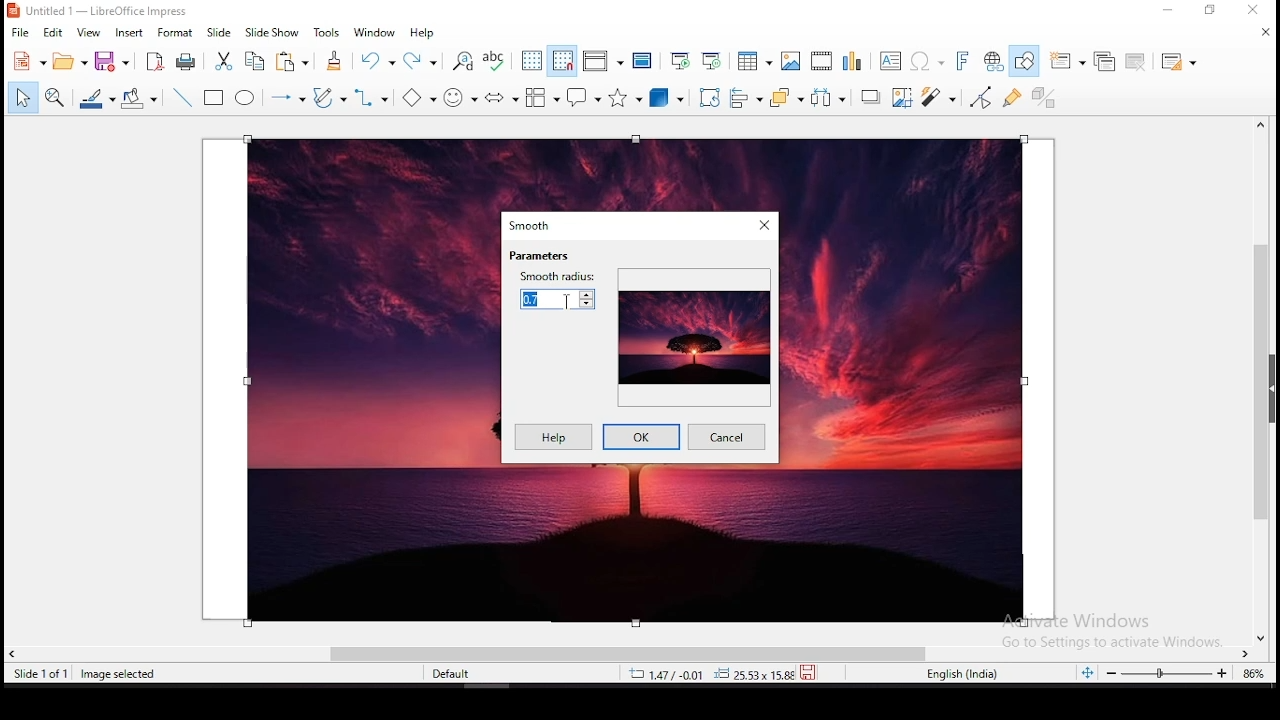 The height and width of the screenshot is (720, 1280). What do you see at coordinates (1267, 380) in the screenshot?
I see `scroll bar` at bounding box center [1267, 380].